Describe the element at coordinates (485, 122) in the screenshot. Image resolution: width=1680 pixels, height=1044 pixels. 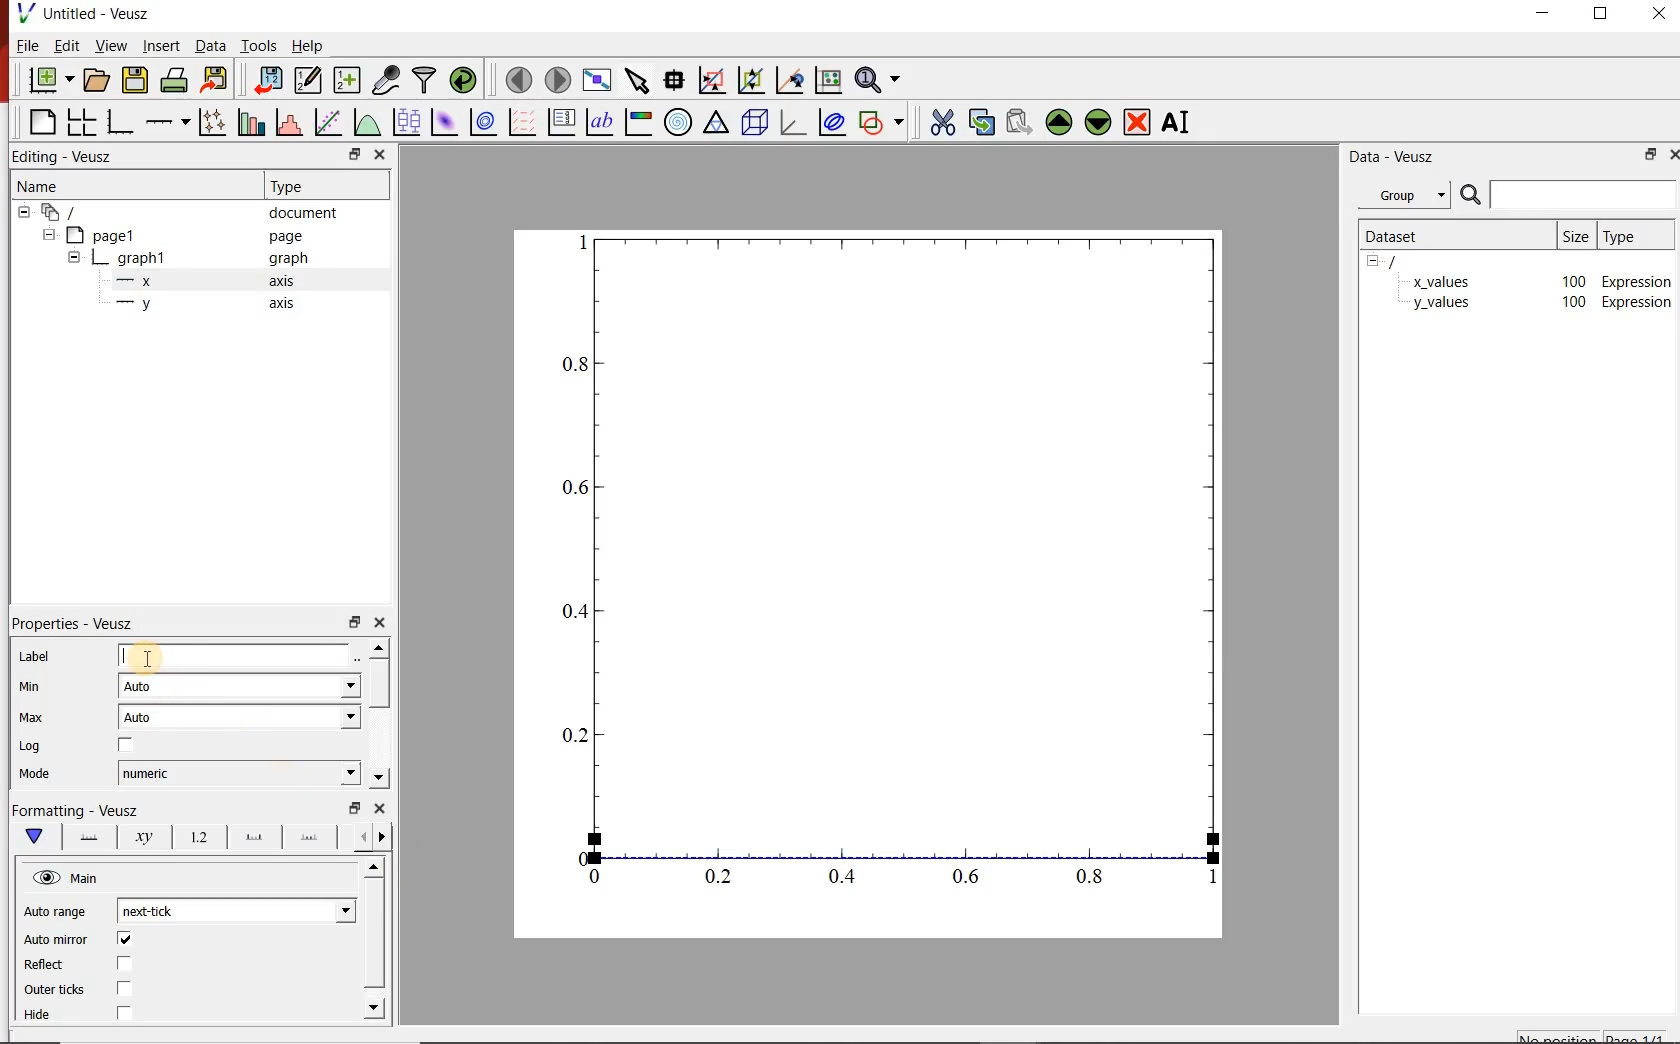
I see `plot 2d dataset as contours` at that location.